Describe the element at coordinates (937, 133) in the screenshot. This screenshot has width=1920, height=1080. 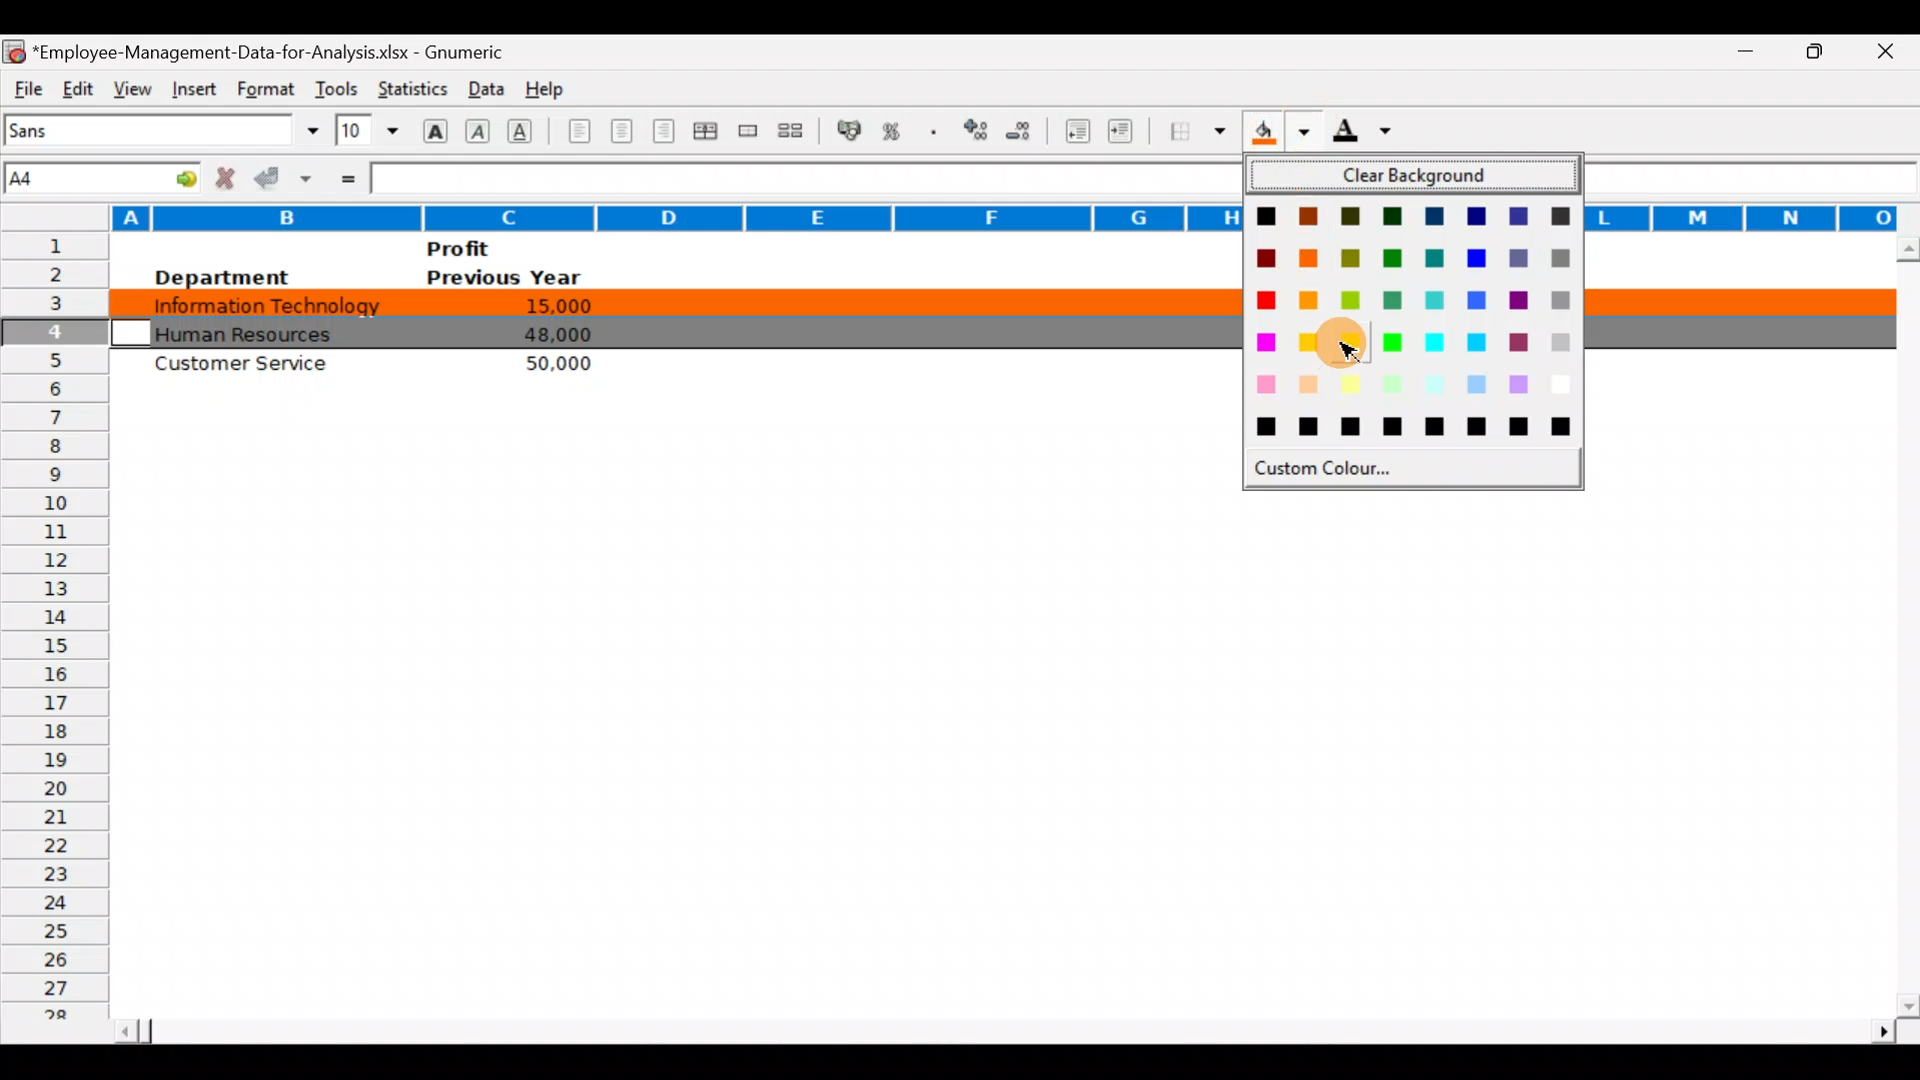
I see `Include a thousands operator` at that location.